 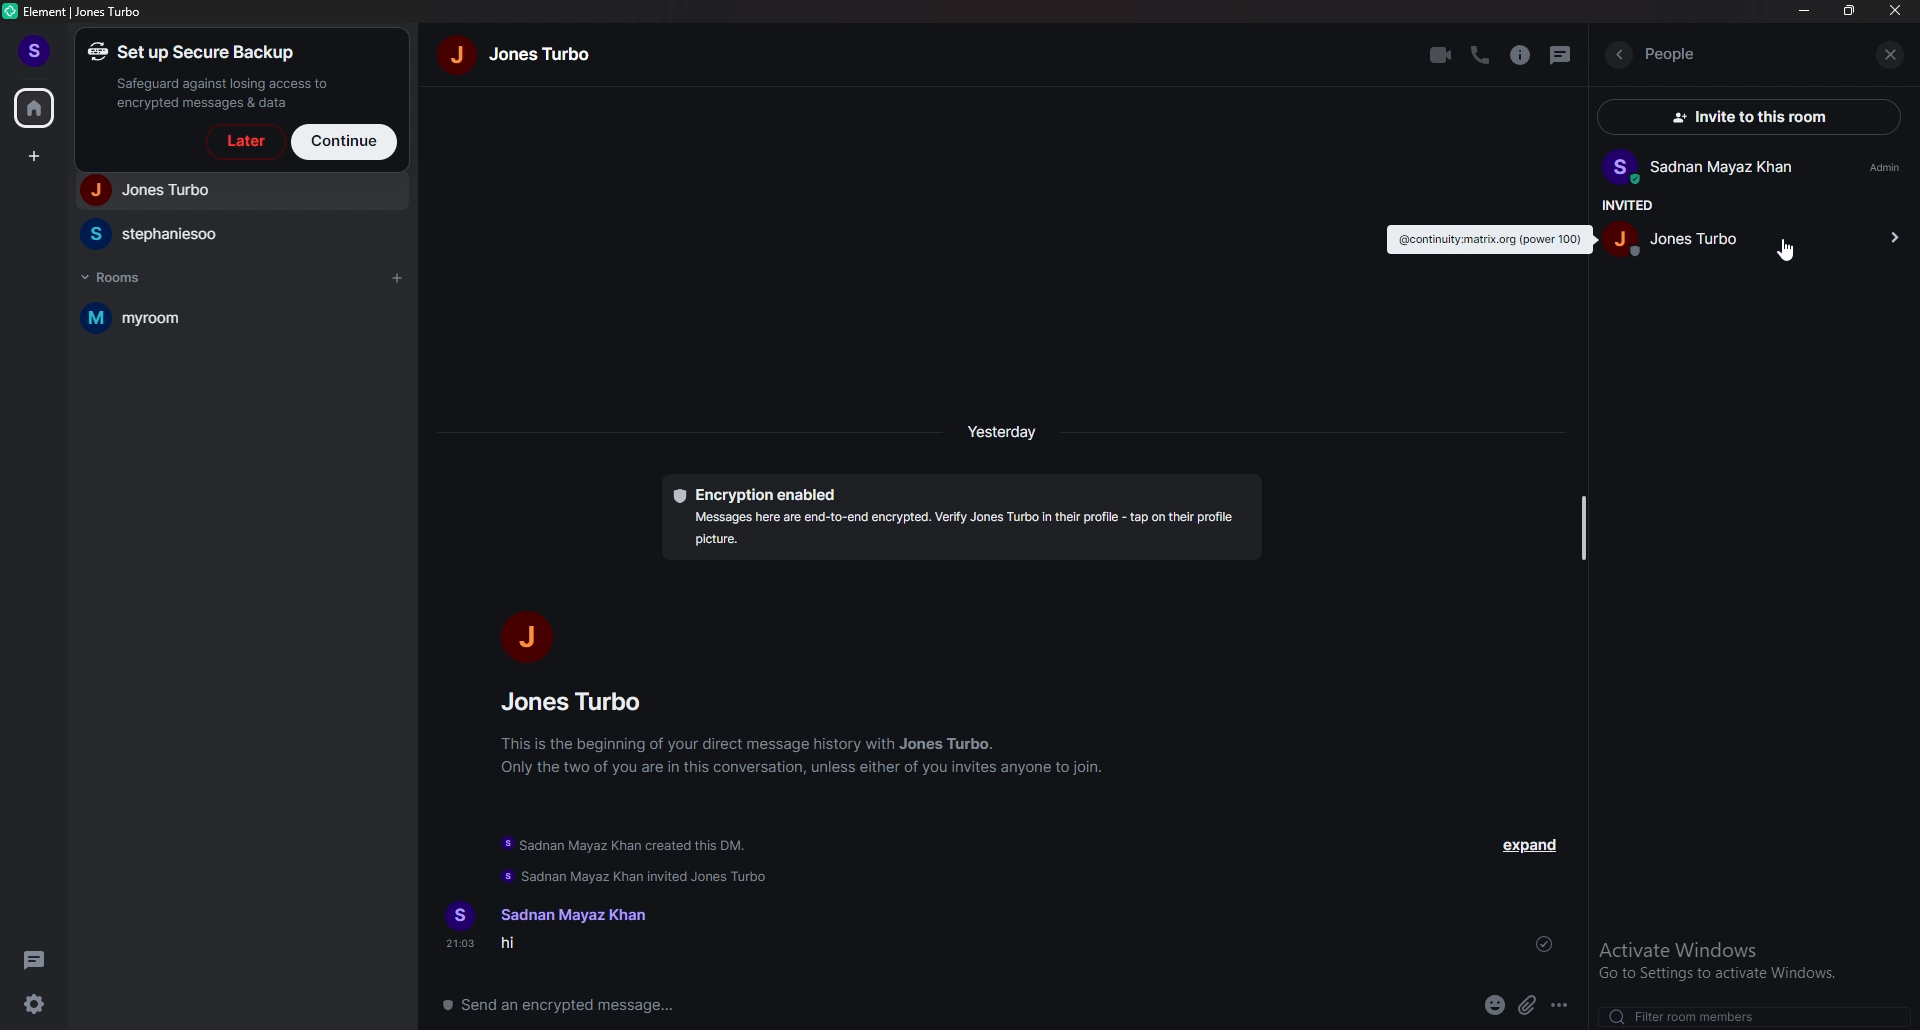 What do you see at coordinates (805, 754) in the screenshot?
I see `info` at bounding box center [805, 754].